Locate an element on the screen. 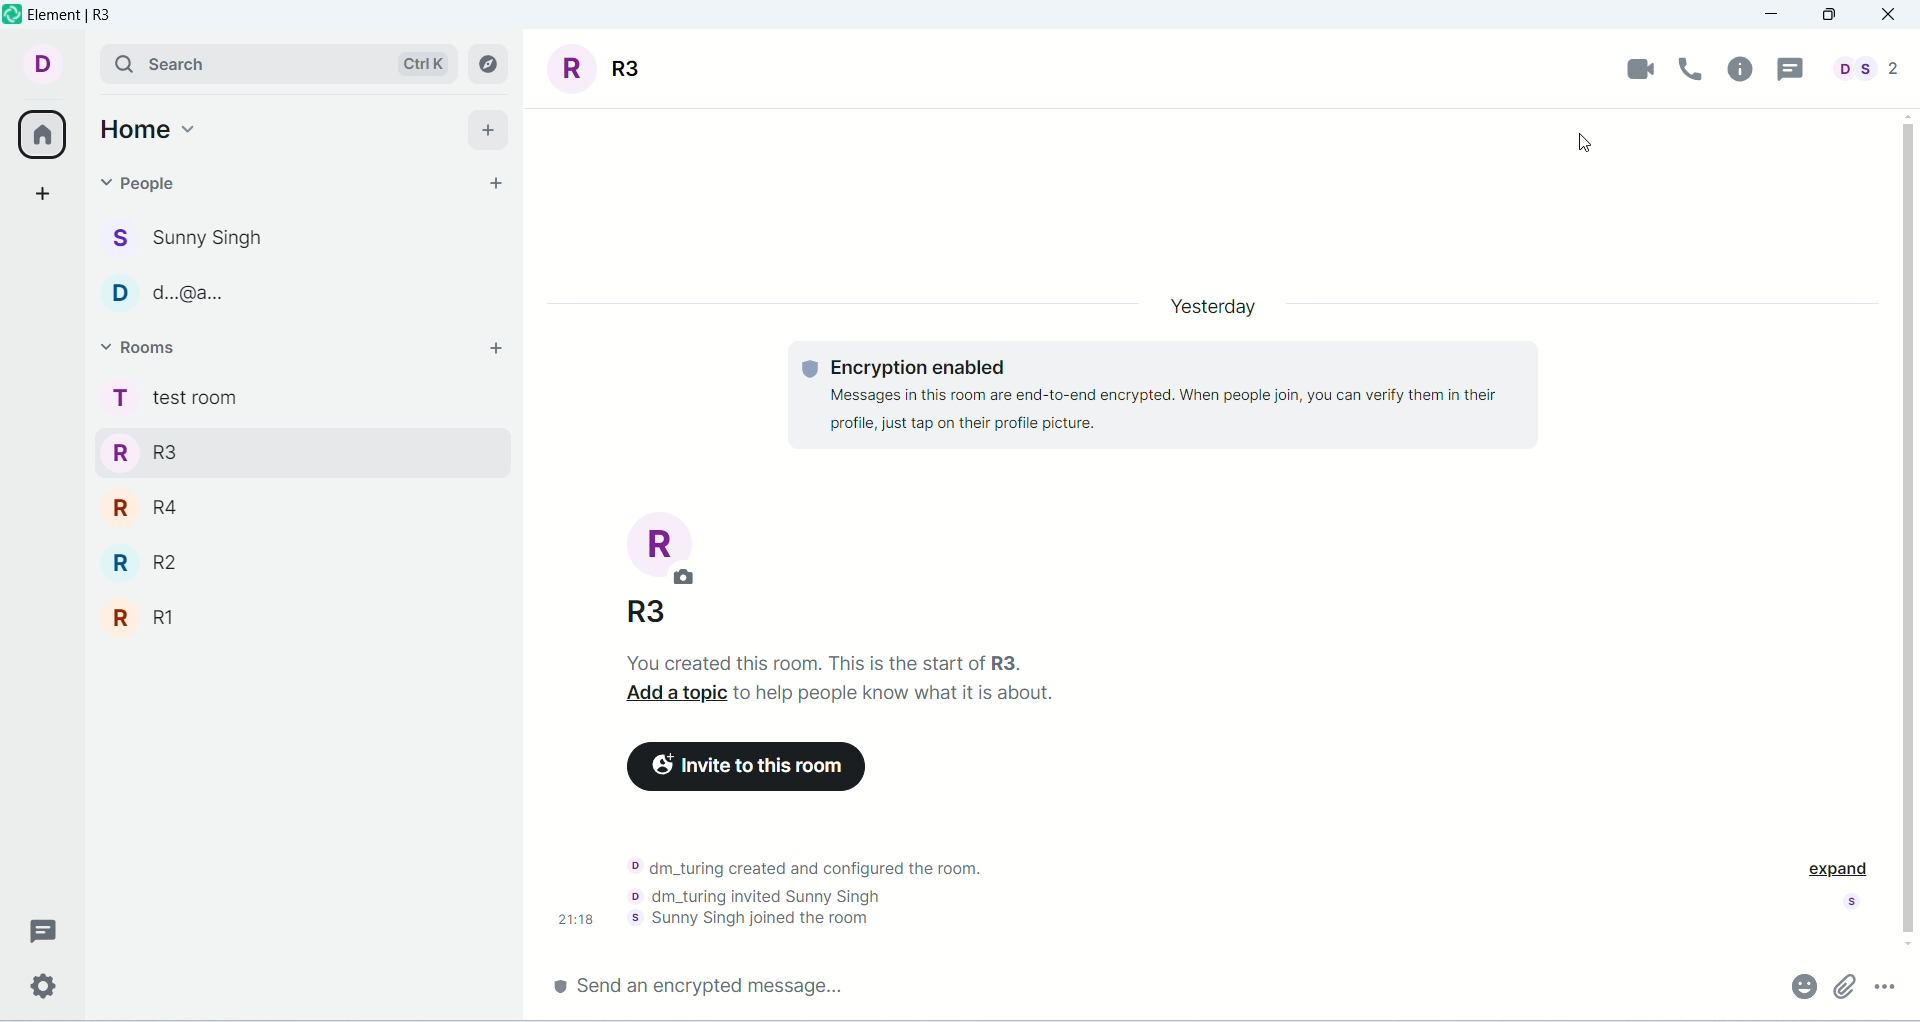  text is located at coordinates (818, 884).